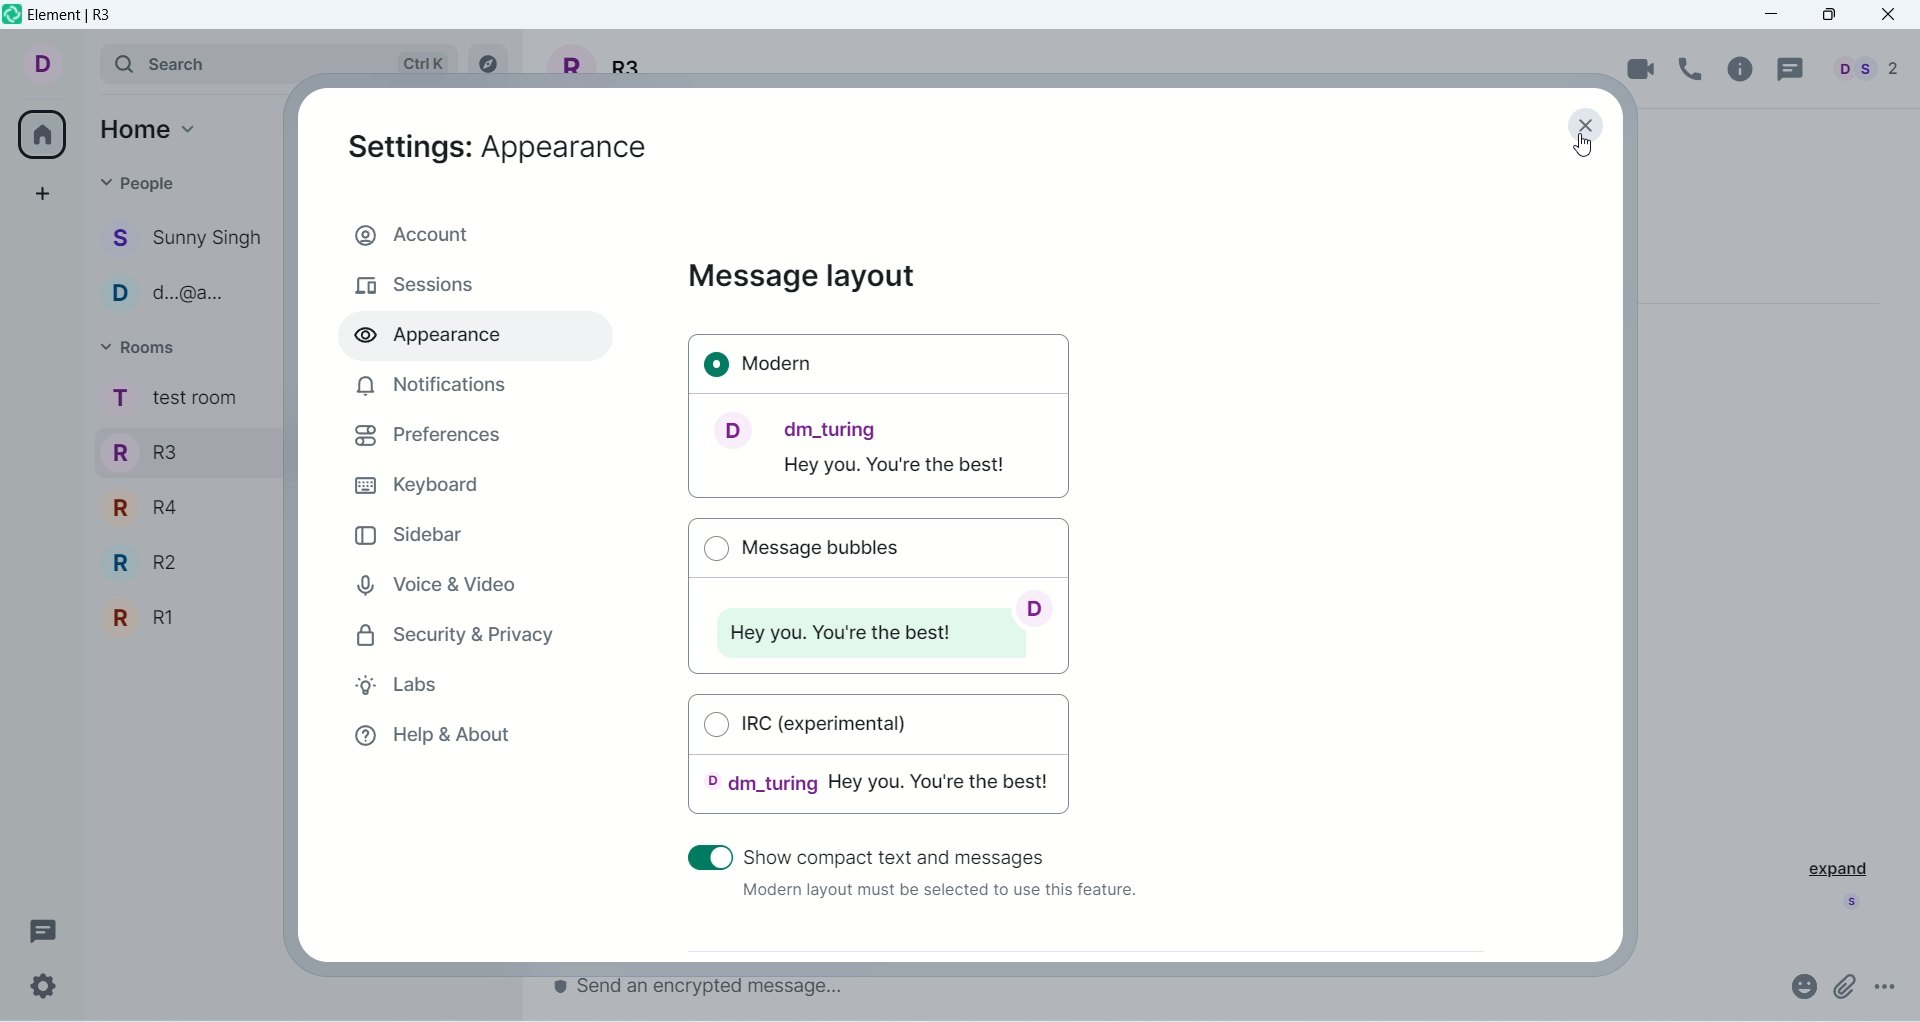  I want to click on close, so click(1891, 16).